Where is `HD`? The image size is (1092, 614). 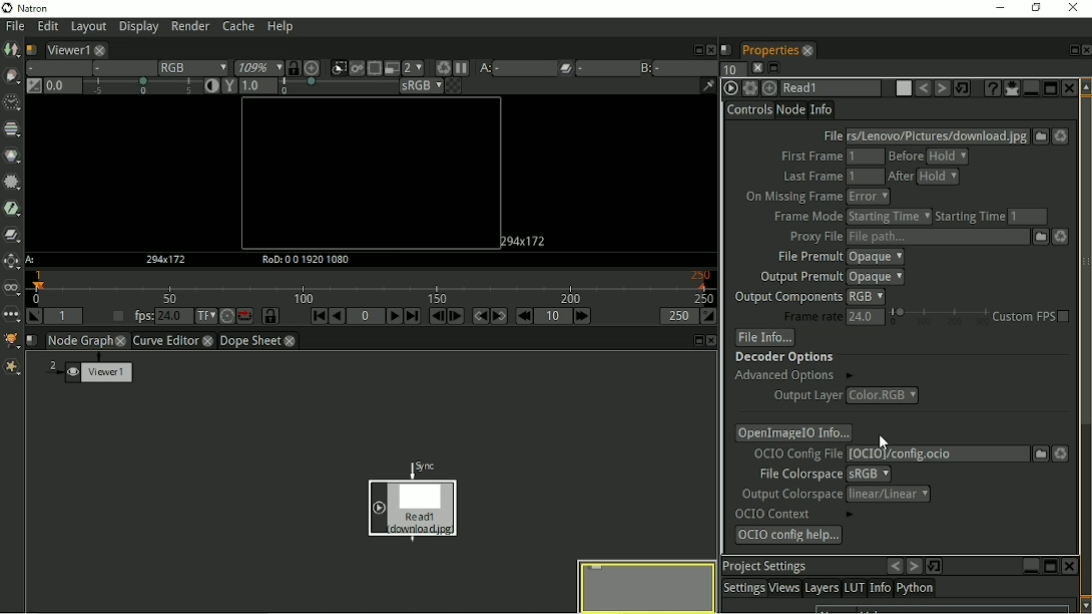
HD is located at coordinates (526, 241).